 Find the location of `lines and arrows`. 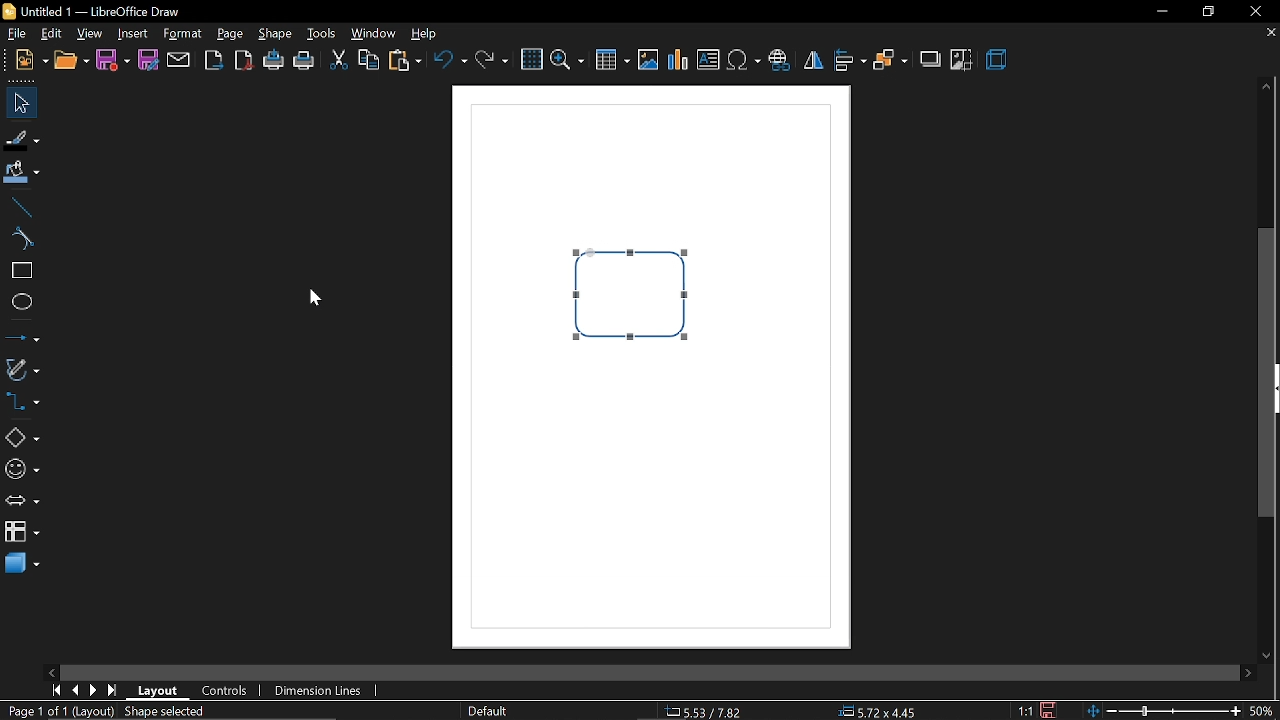

lines and arrows is located at coordinates (22, 337).